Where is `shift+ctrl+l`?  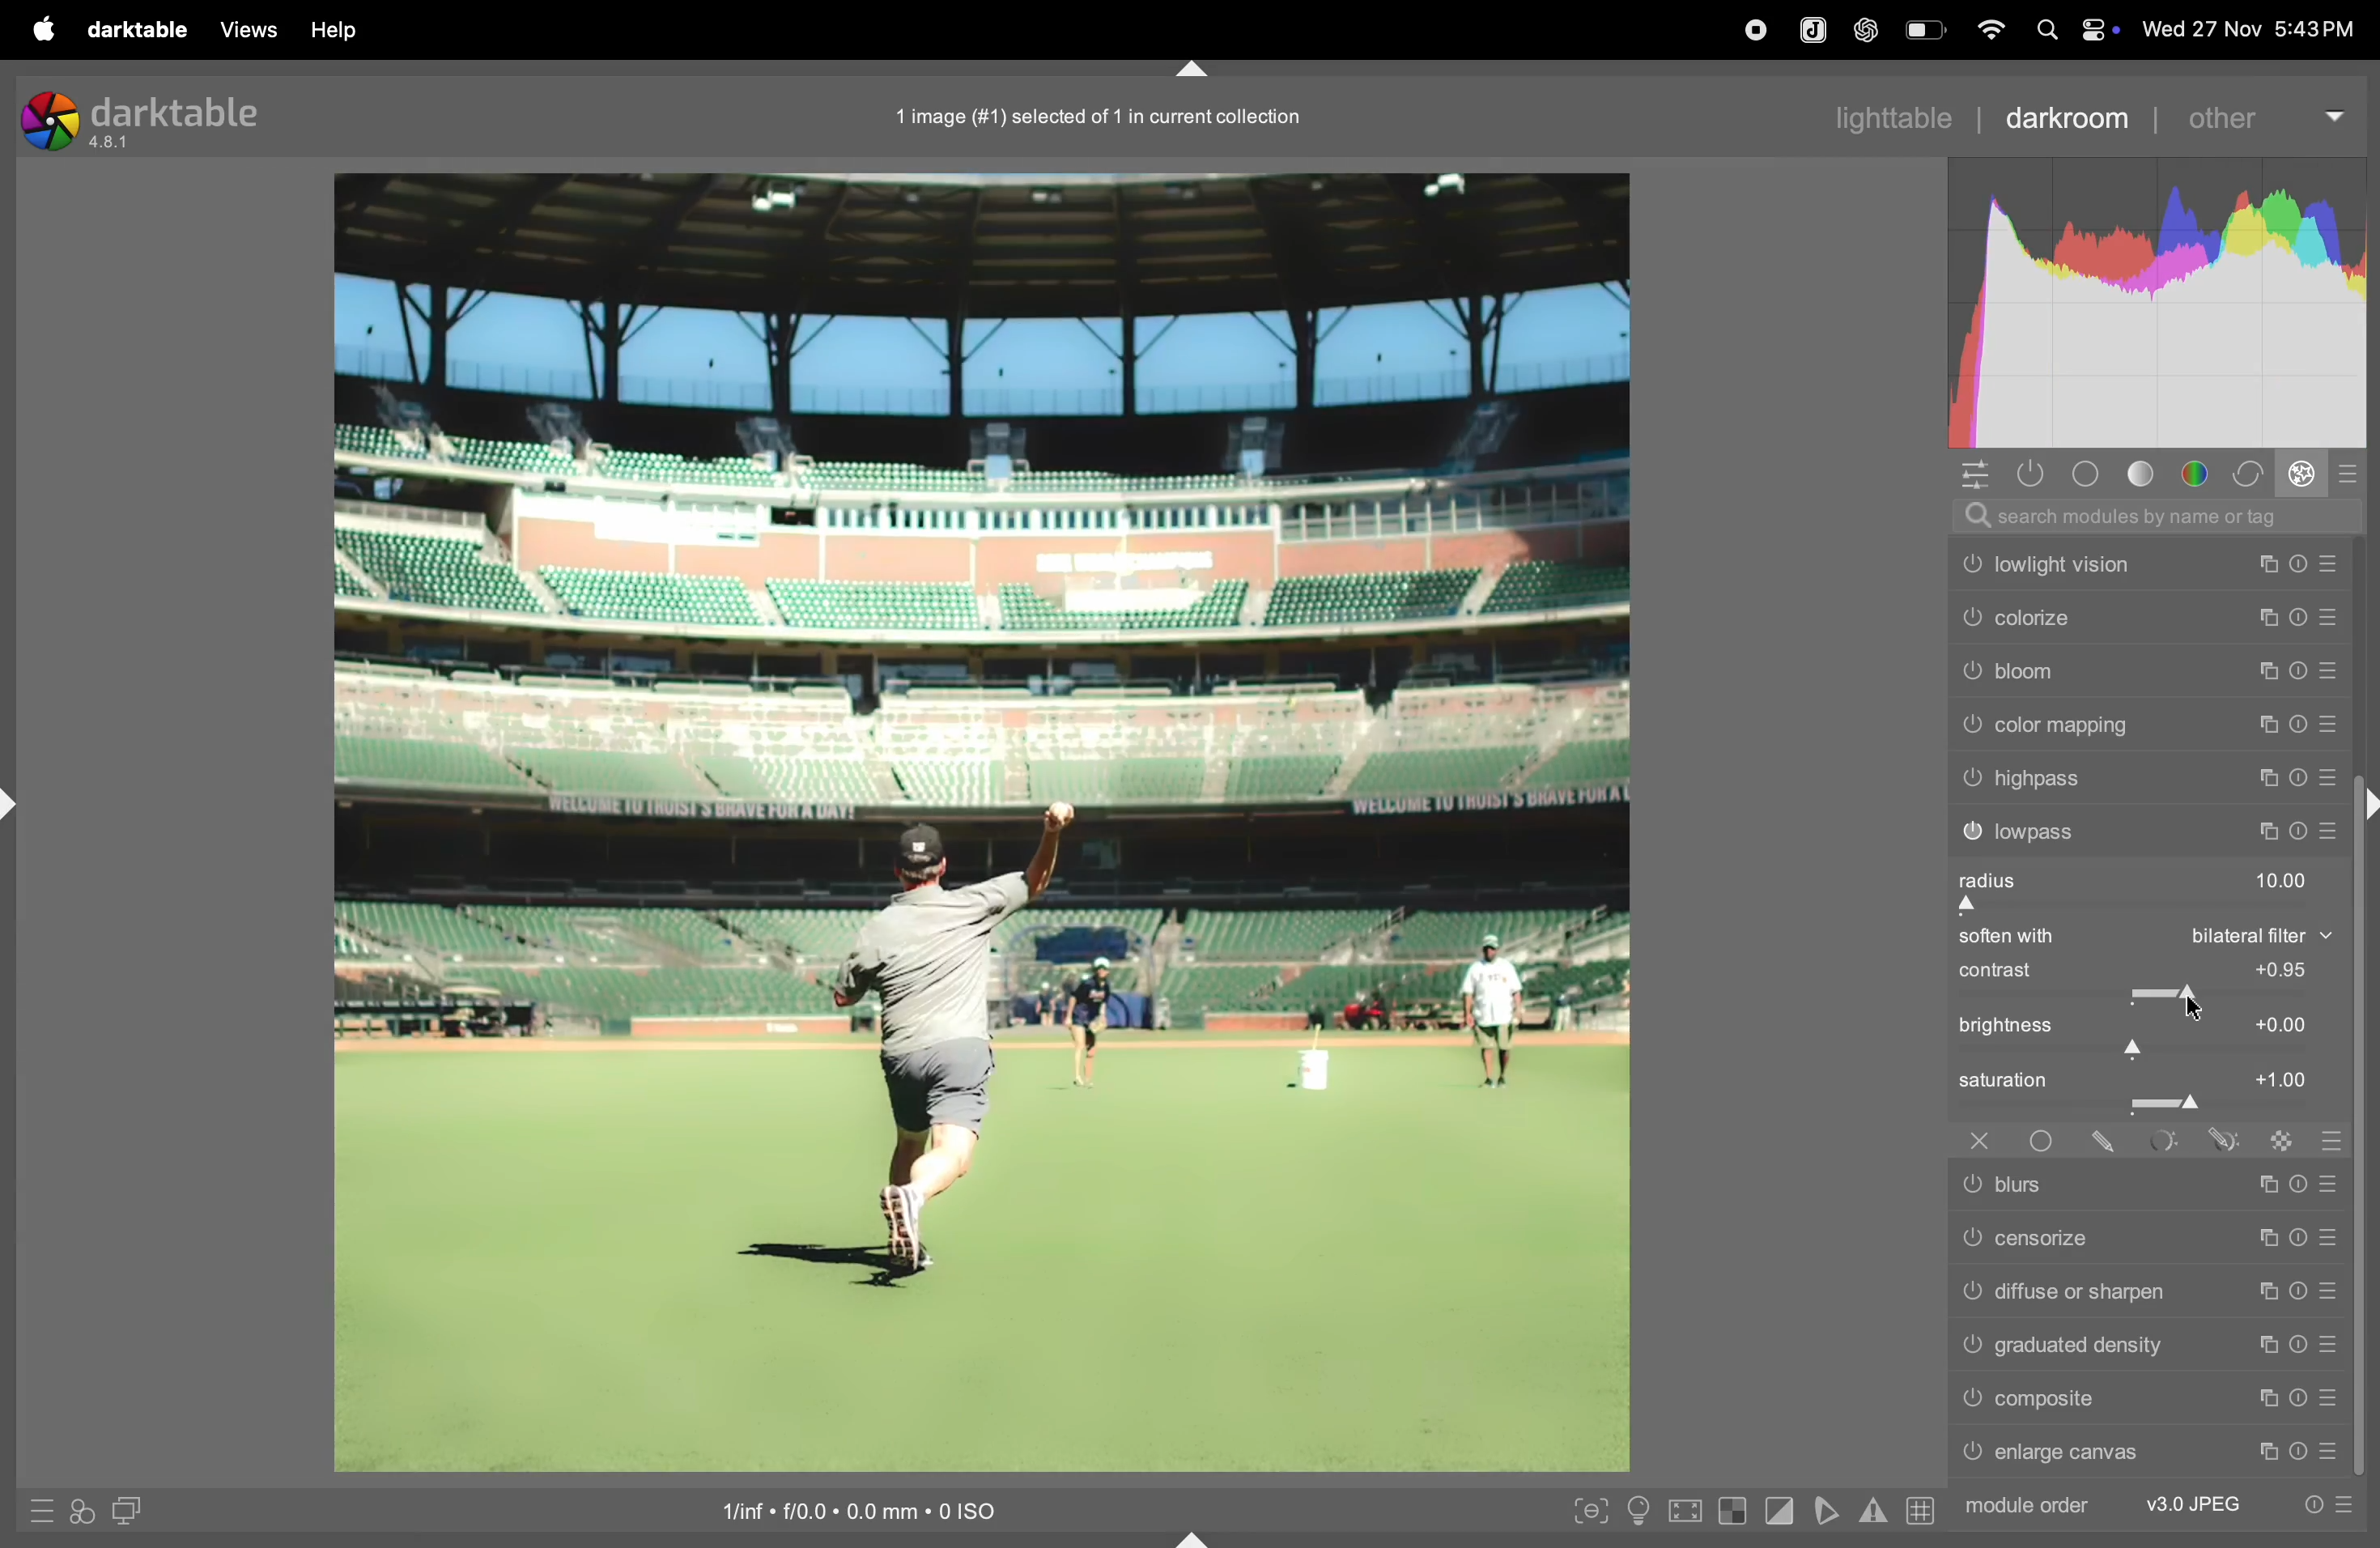 shift+ctrl+l is located at coordinates (16, 808).